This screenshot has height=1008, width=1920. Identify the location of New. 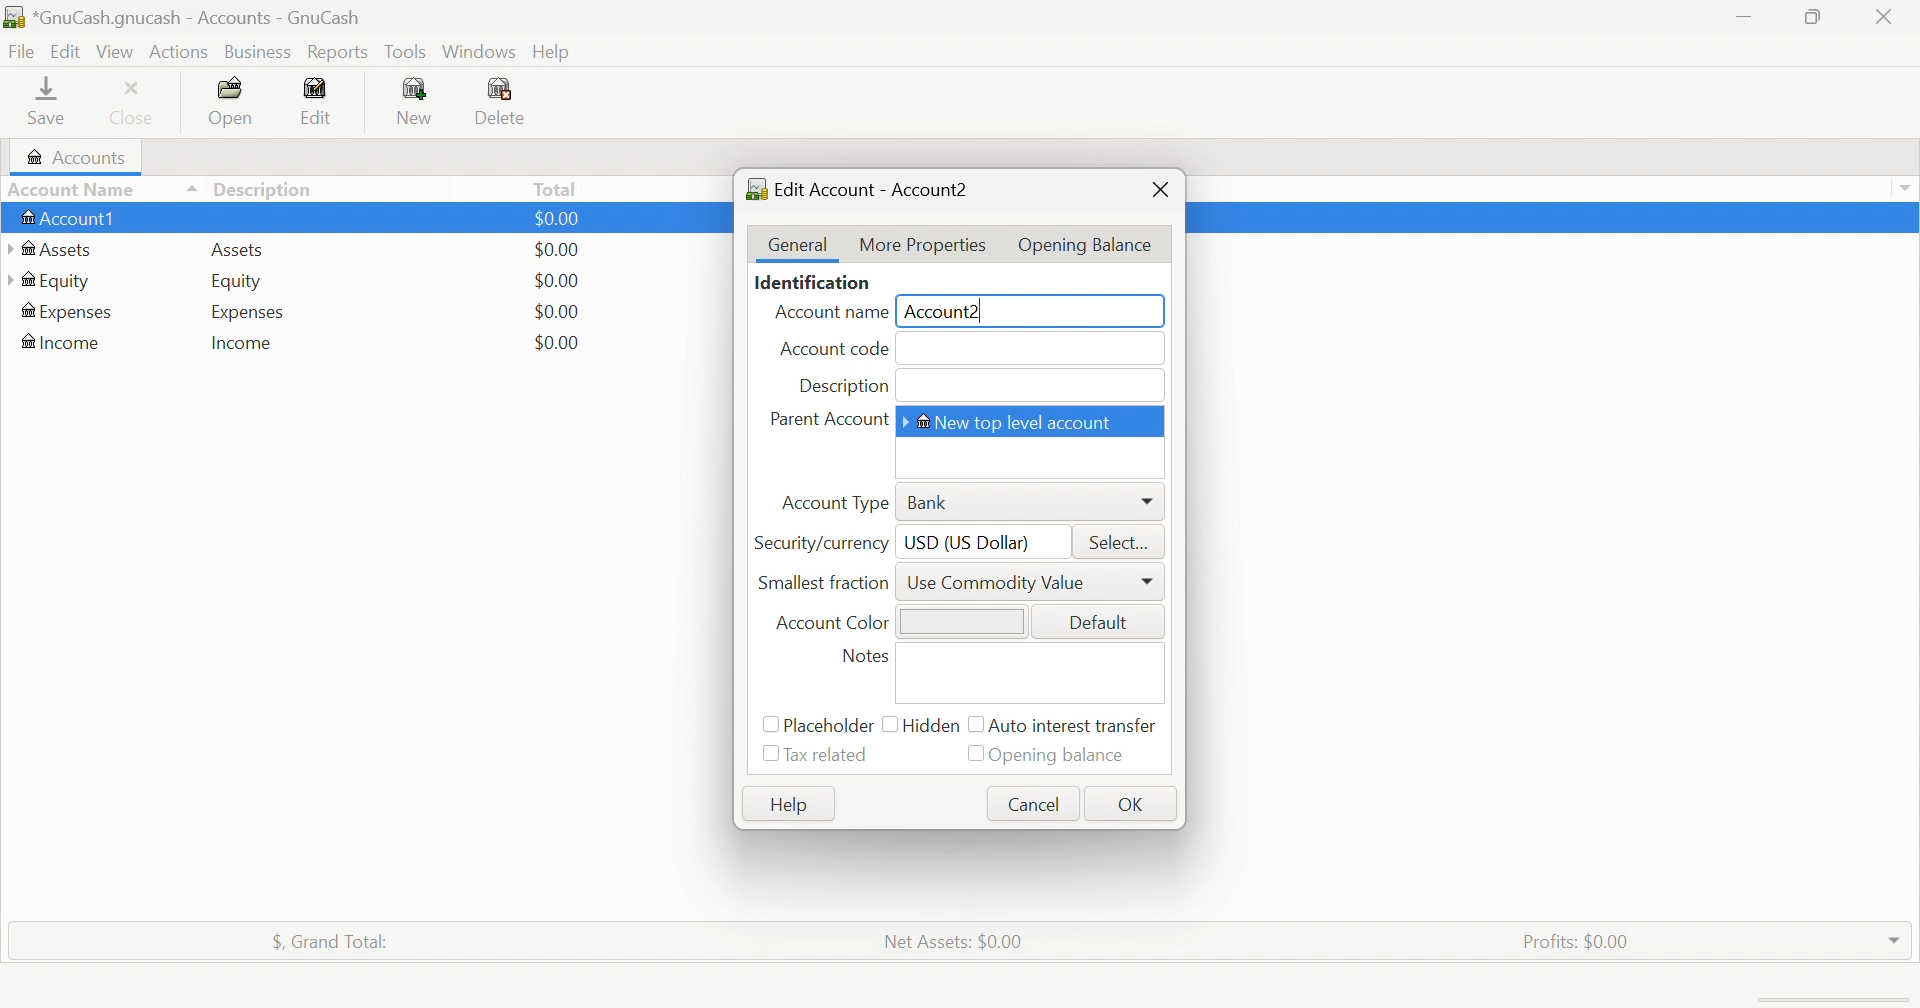
(416, 102).